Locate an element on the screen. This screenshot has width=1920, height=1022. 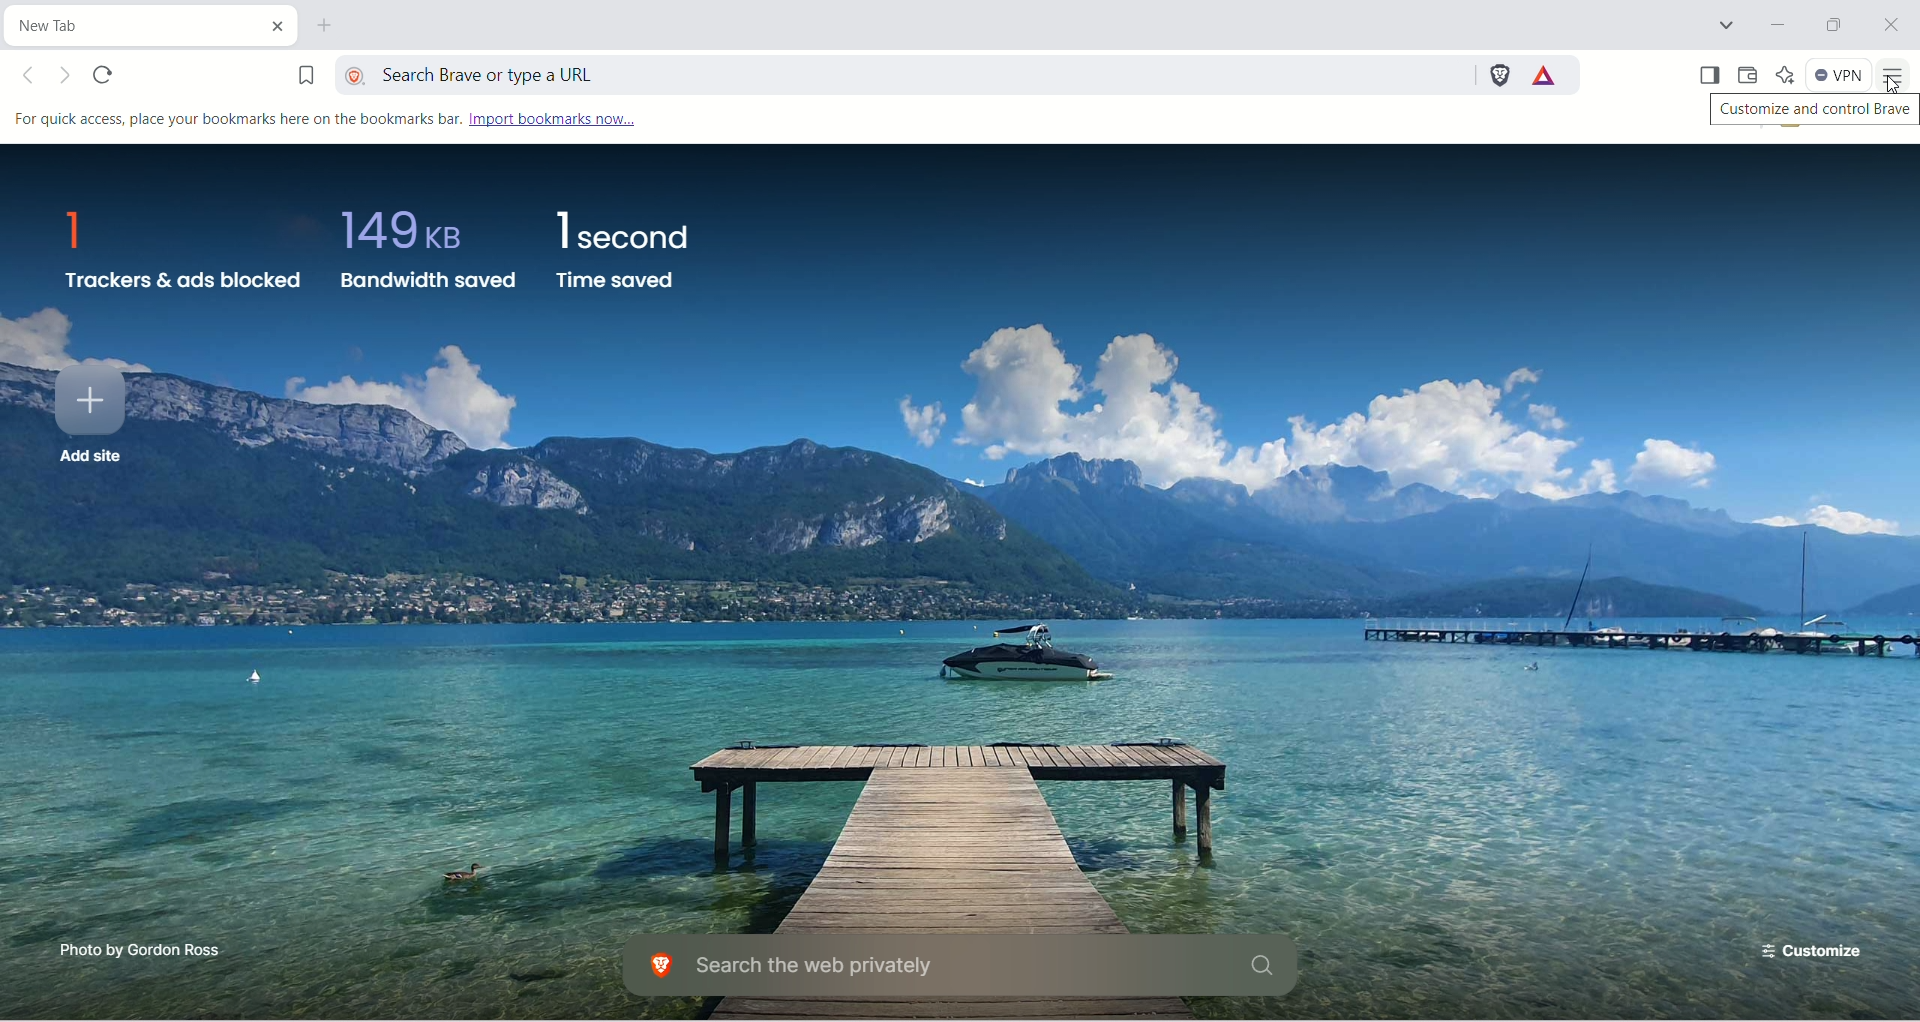
new tab is located at coordinates (331, 28).